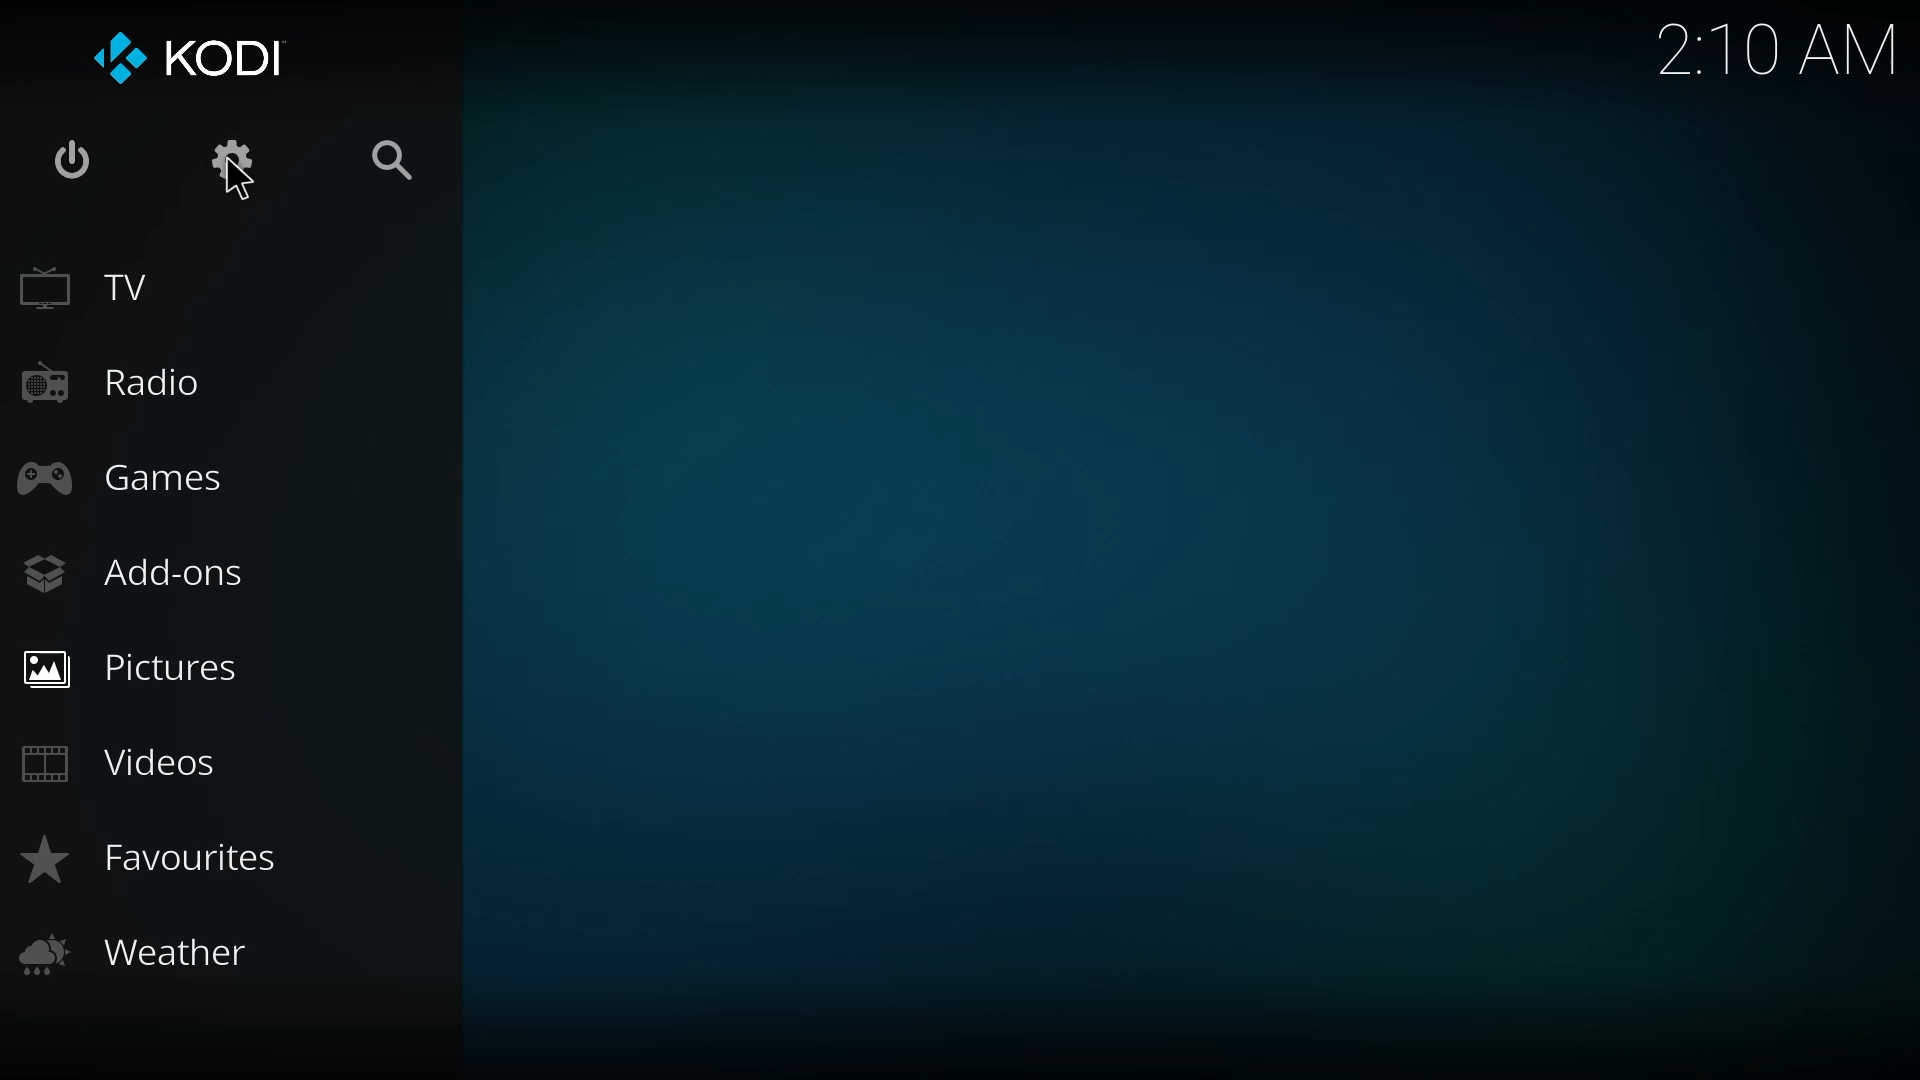 The image size is (1920, 1080). Describe the element at coordinates (132, 953) in the screenshot. I see `weather` at that location.